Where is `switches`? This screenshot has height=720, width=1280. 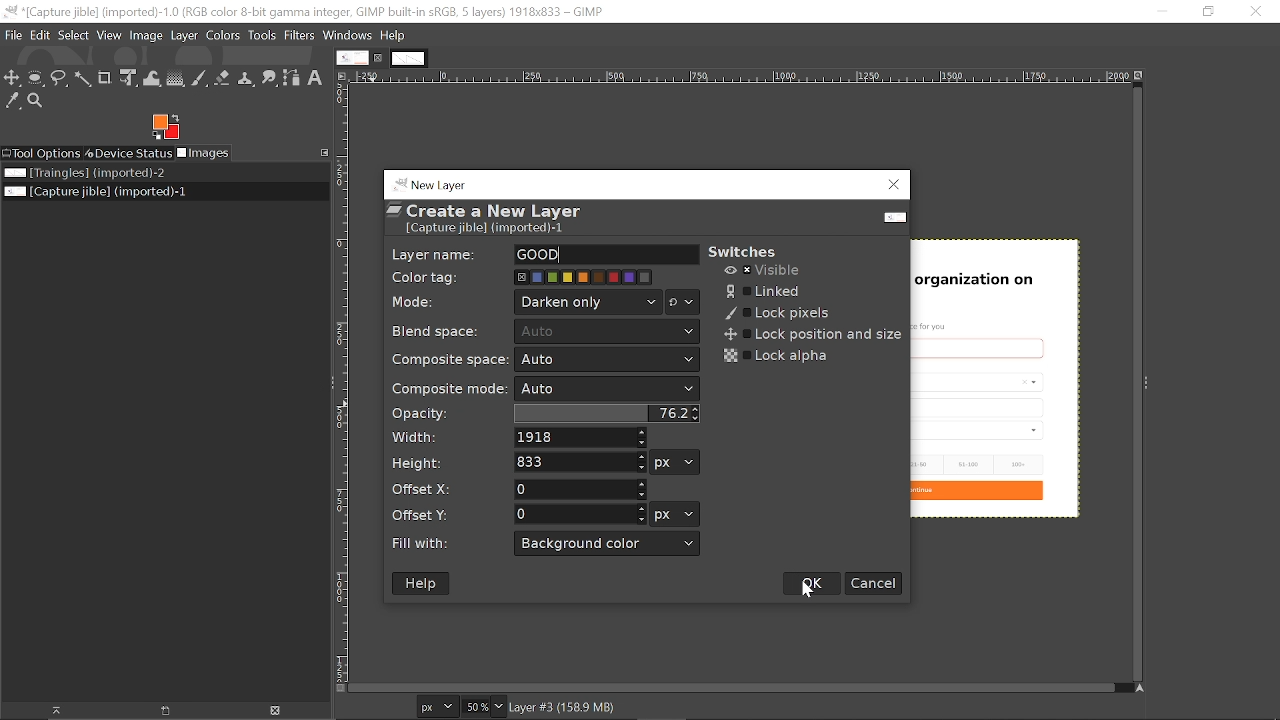
switches is located at coordinates (762, 245).